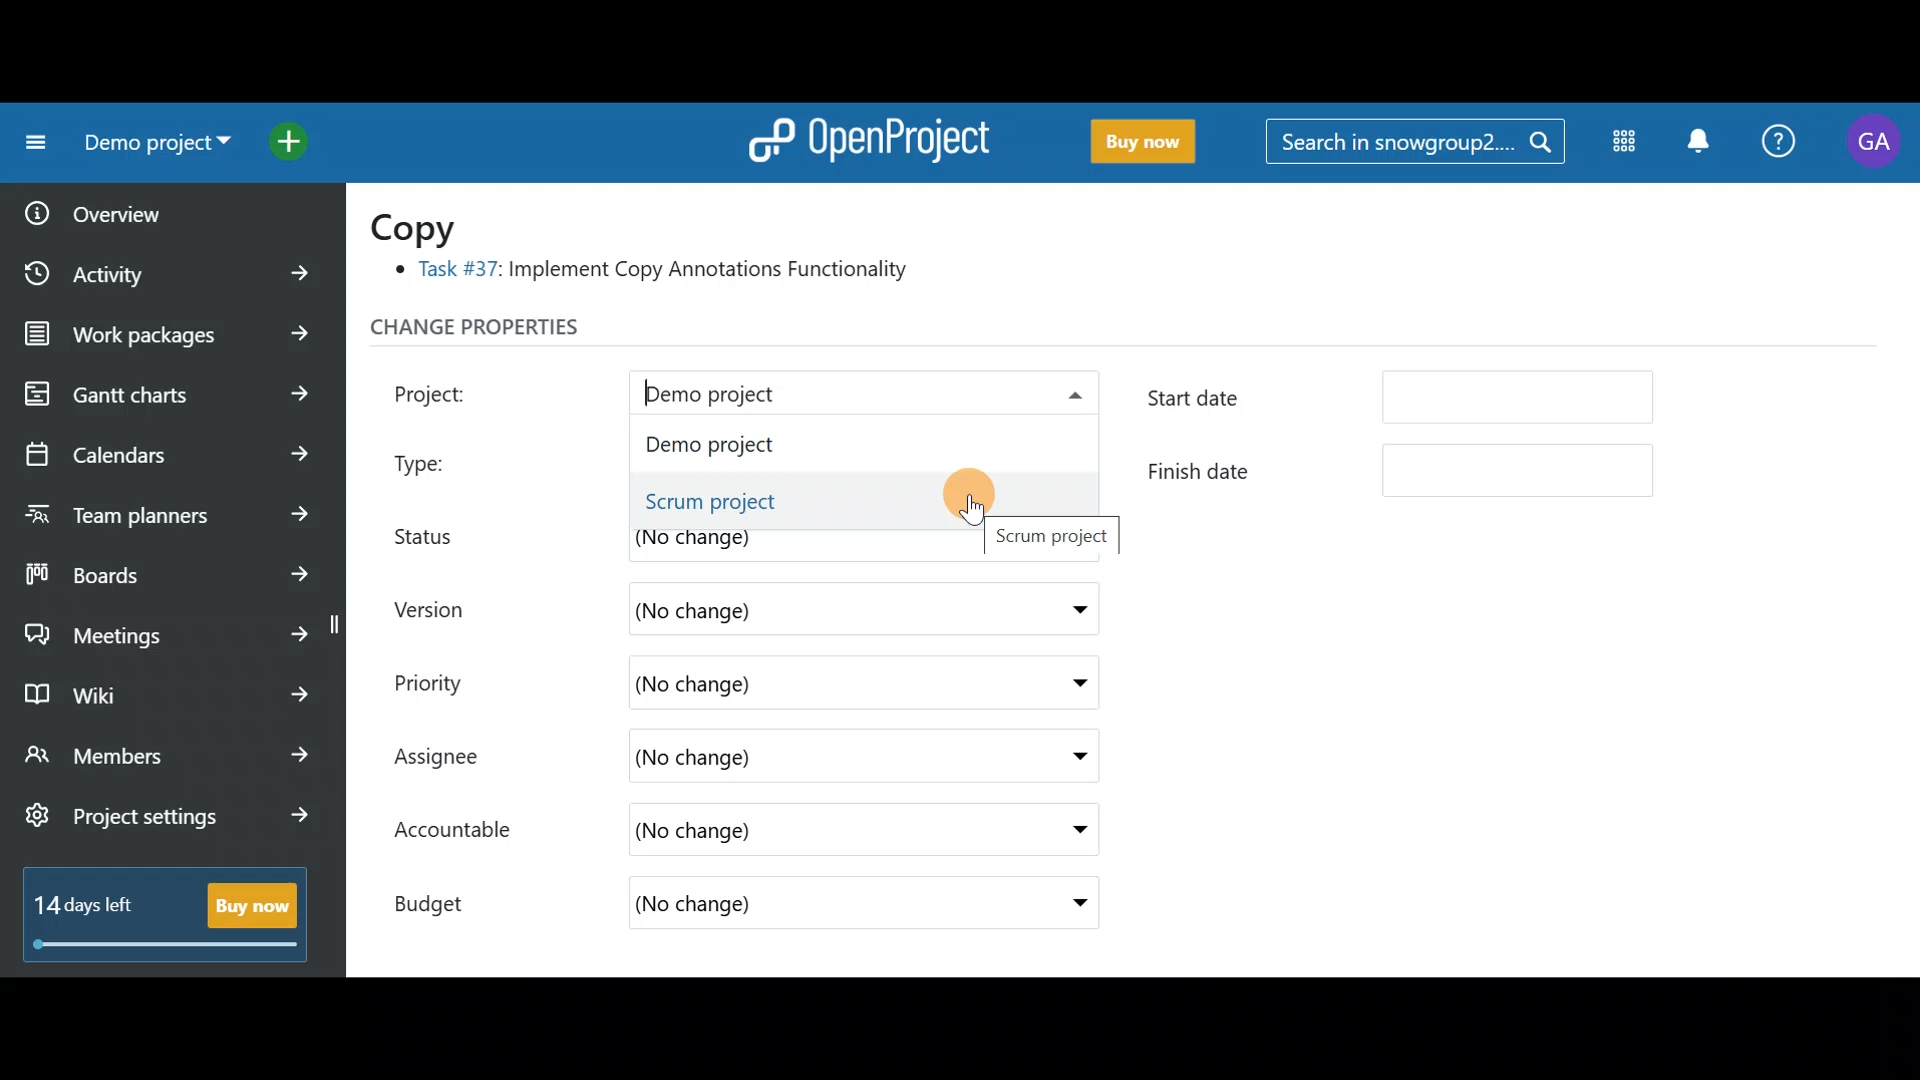  I want to click on Help, so click(1780, 144).